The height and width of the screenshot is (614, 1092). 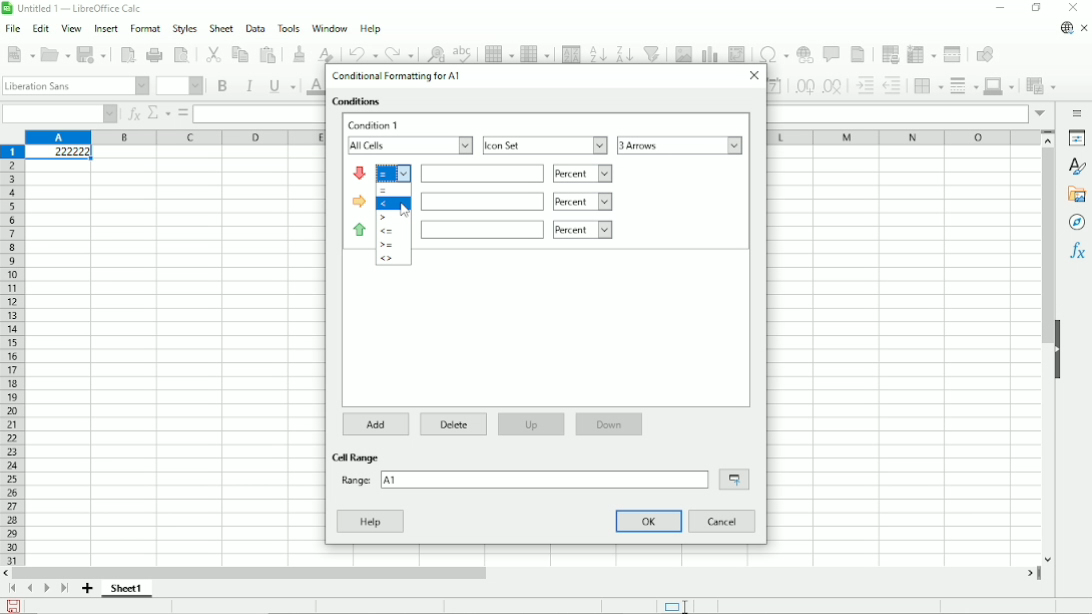 What do you see at coordinates (682, 52) in the screenshot?
I see `Insert image` at bounding box center [682, 52].